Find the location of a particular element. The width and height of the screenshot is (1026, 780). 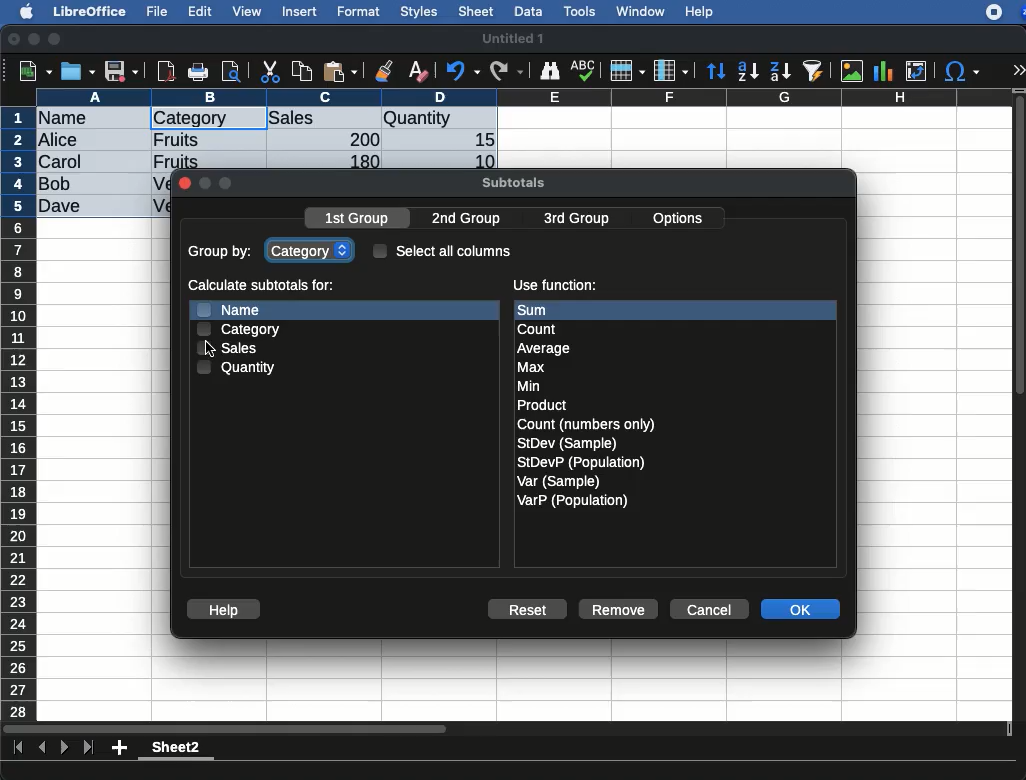

name is located at coordinates (68, 119).